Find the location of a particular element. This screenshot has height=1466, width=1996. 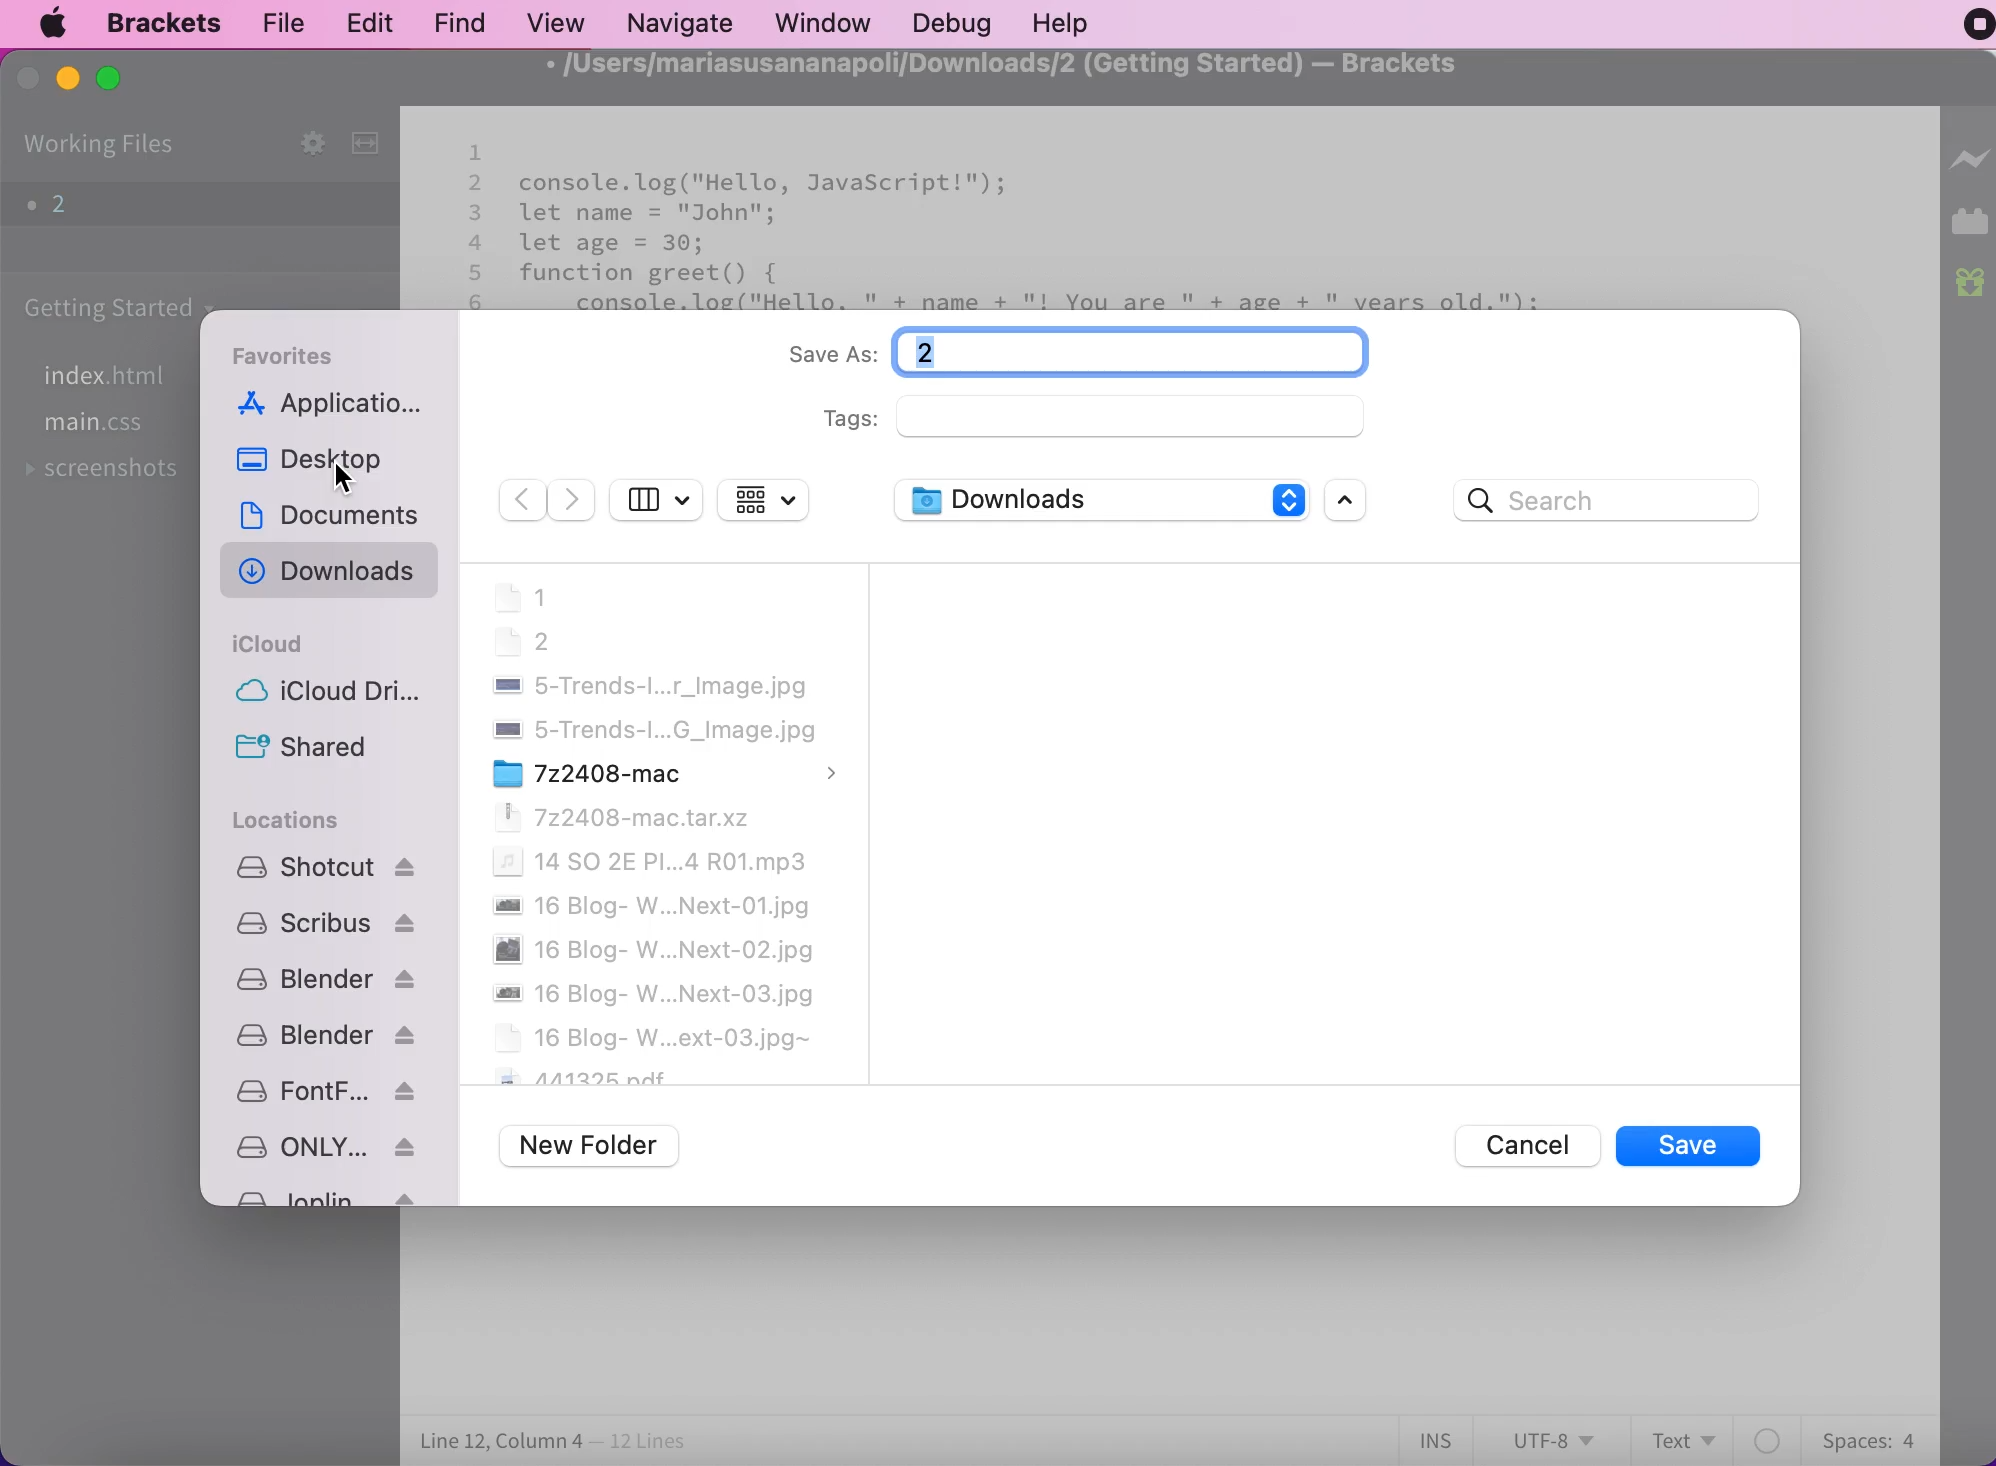

2 is located at coordinates (171, 205).